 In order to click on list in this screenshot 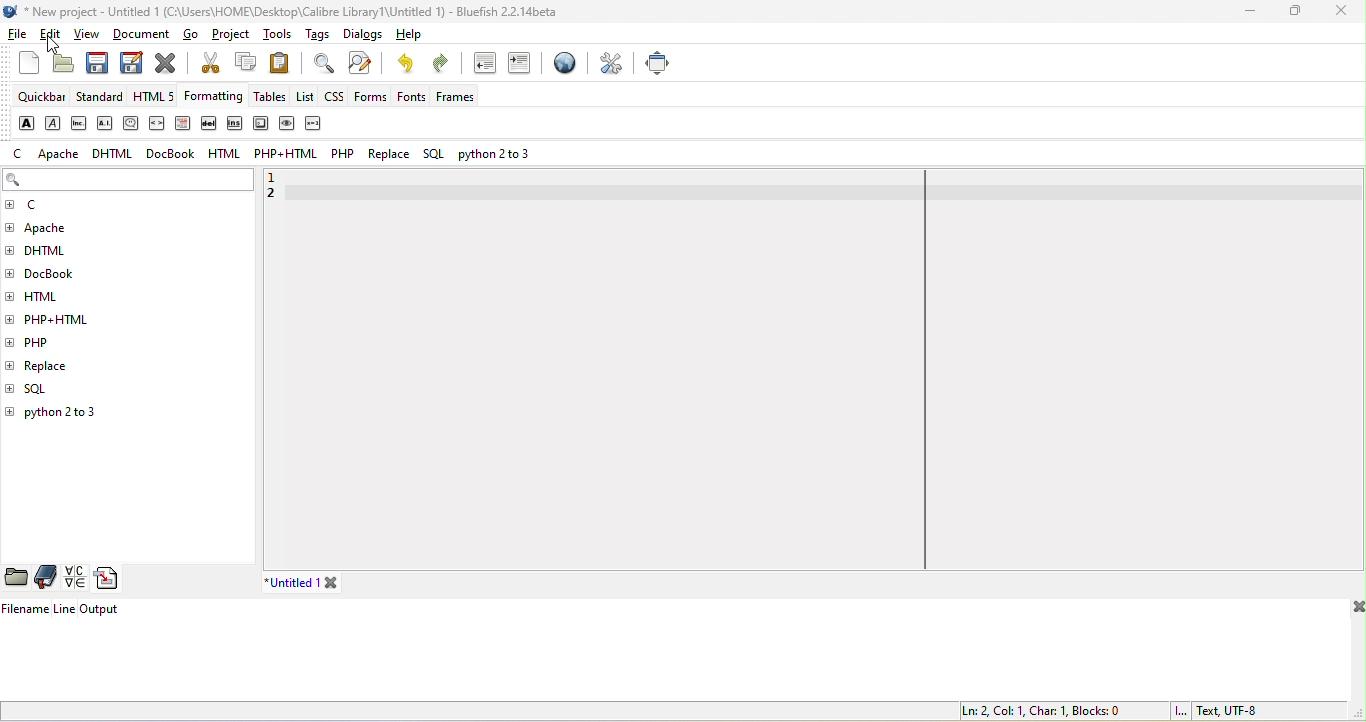, I will do `click(305, 96)`.